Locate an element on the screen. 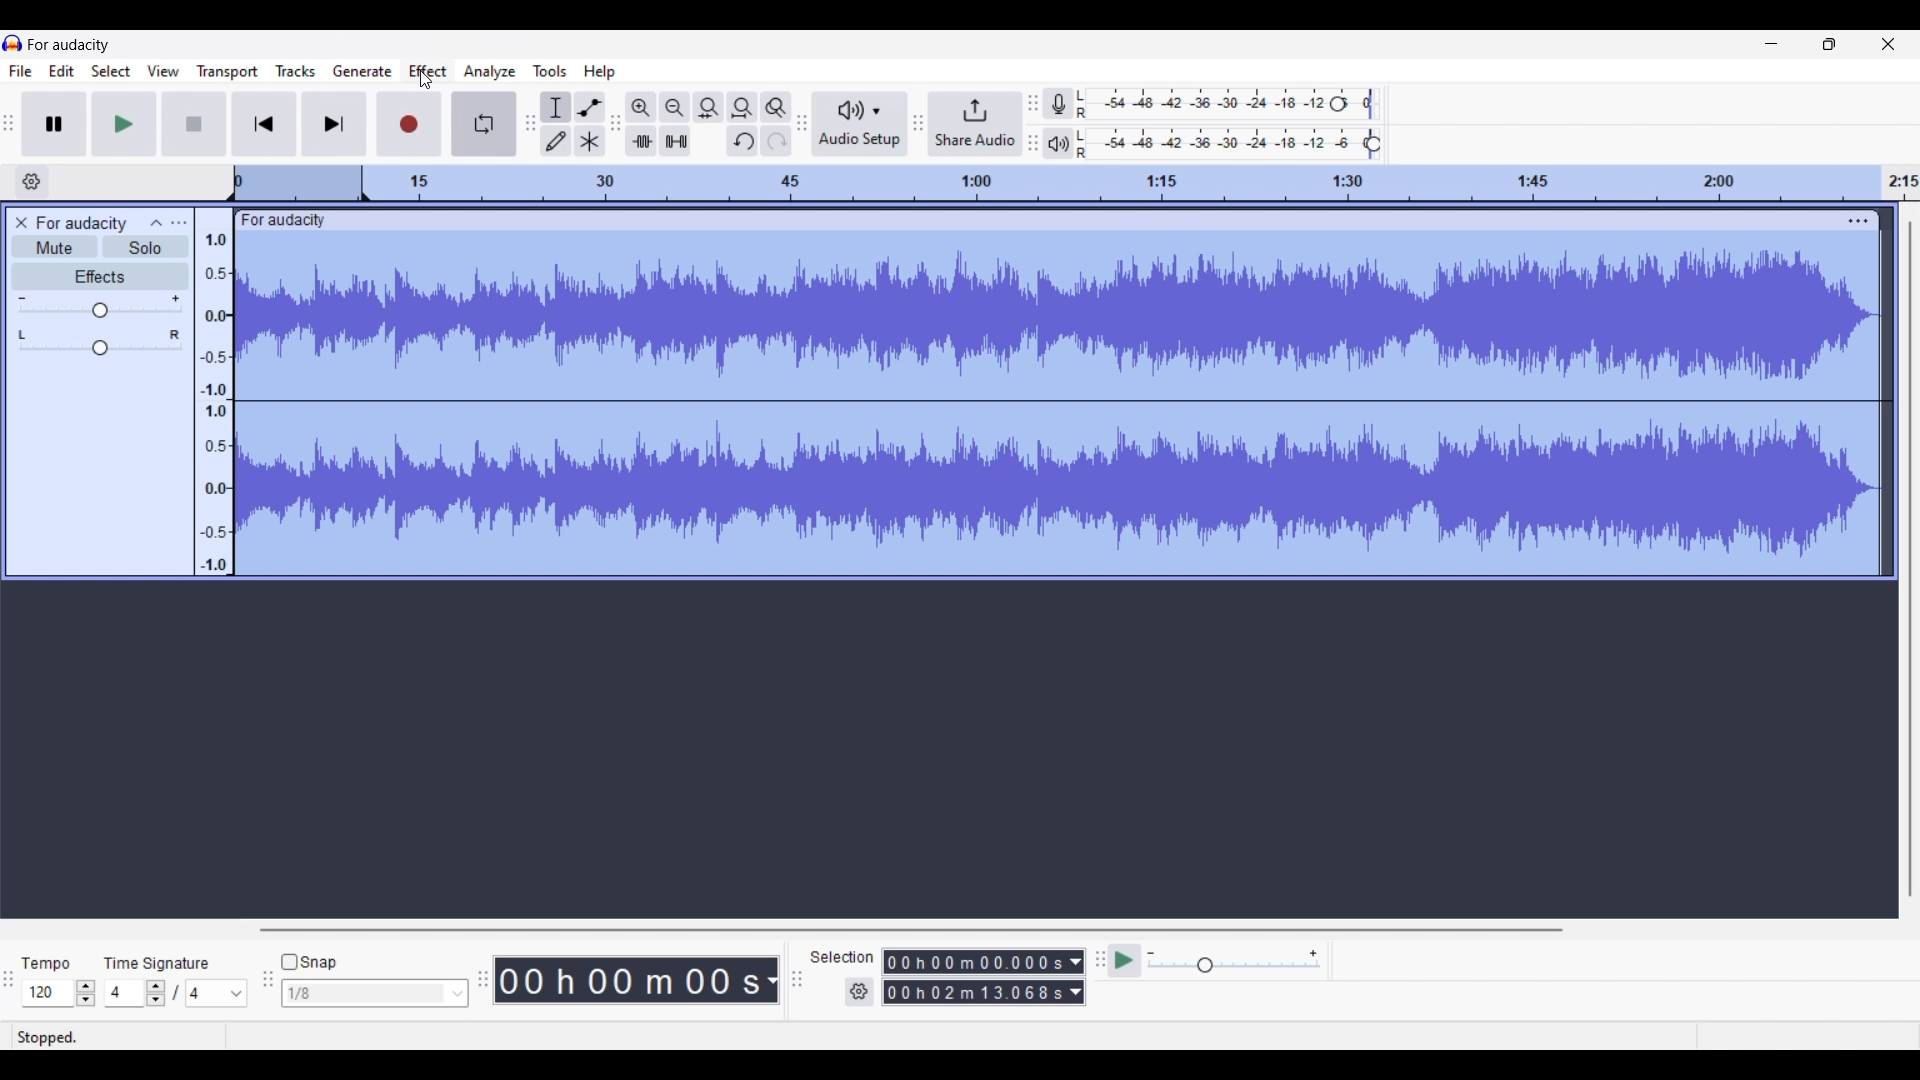  Skip/Select to start is located at coordinates (264, 124).